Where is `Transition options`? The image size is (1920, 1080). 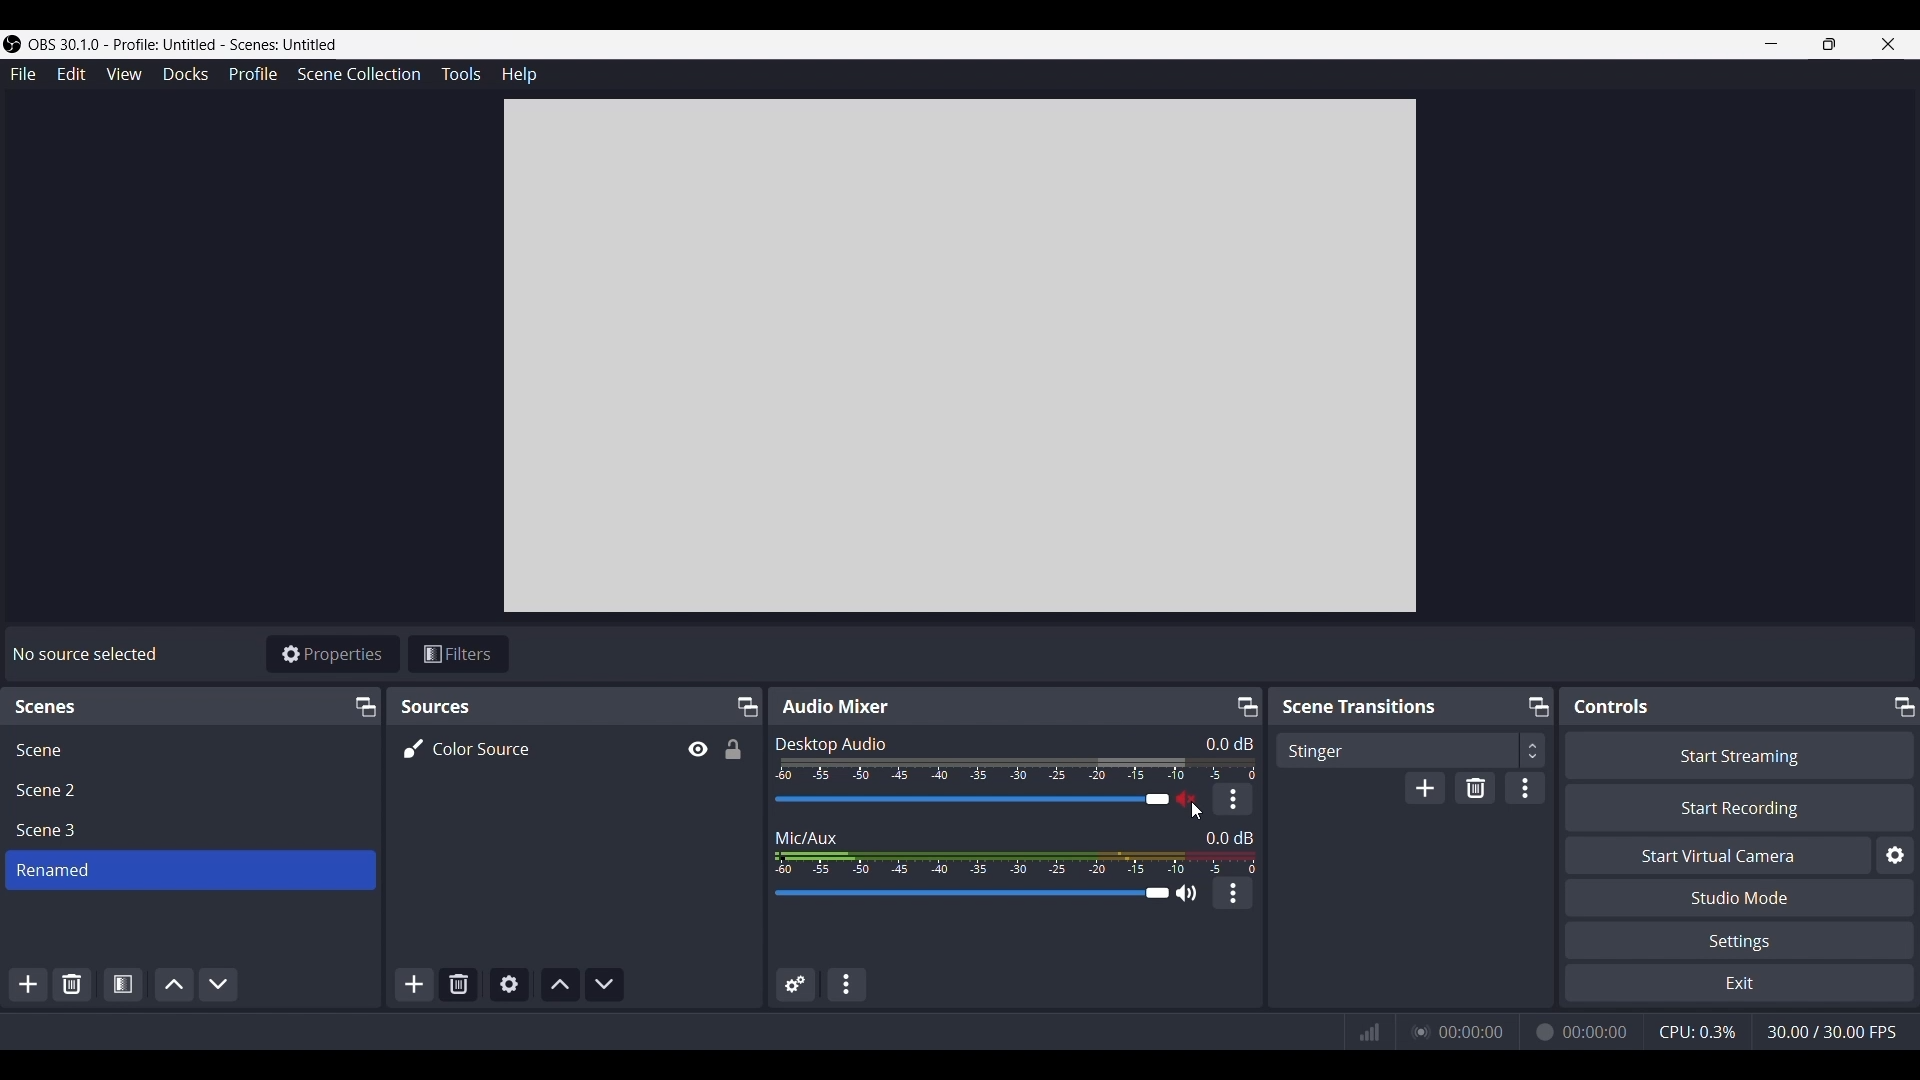 Transition options is located at coordinates (1410, 750).